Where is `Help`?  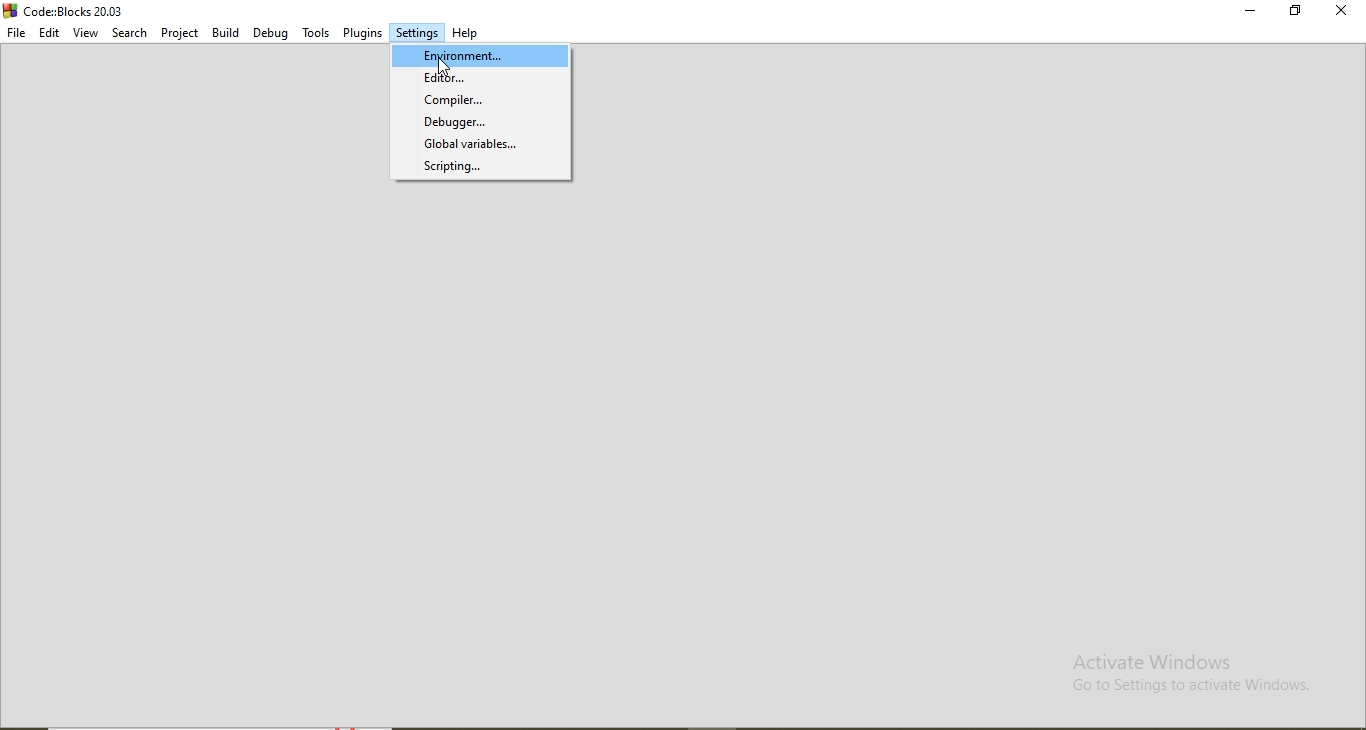 Help is located at coordinates (468, 34).